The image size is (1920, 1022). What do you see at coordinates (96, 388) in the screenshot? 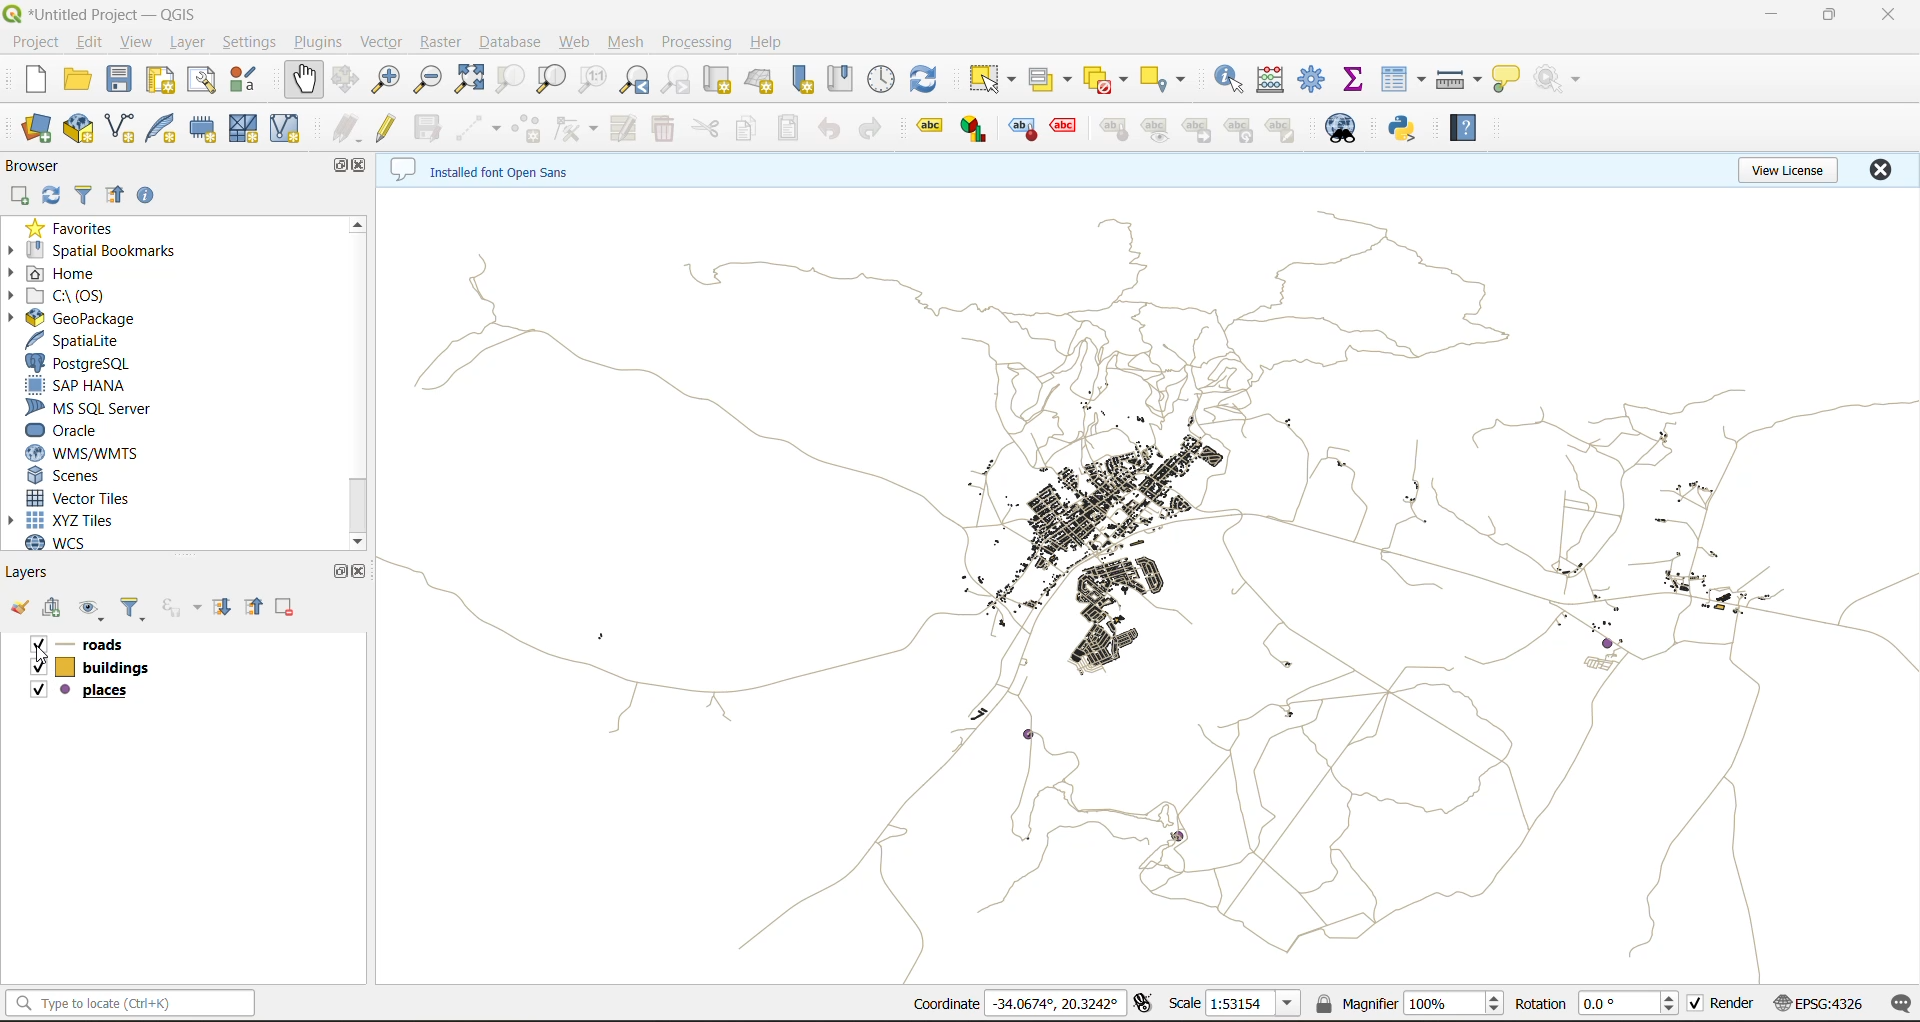
I see `sap hana` at bounding box center [96, 388].